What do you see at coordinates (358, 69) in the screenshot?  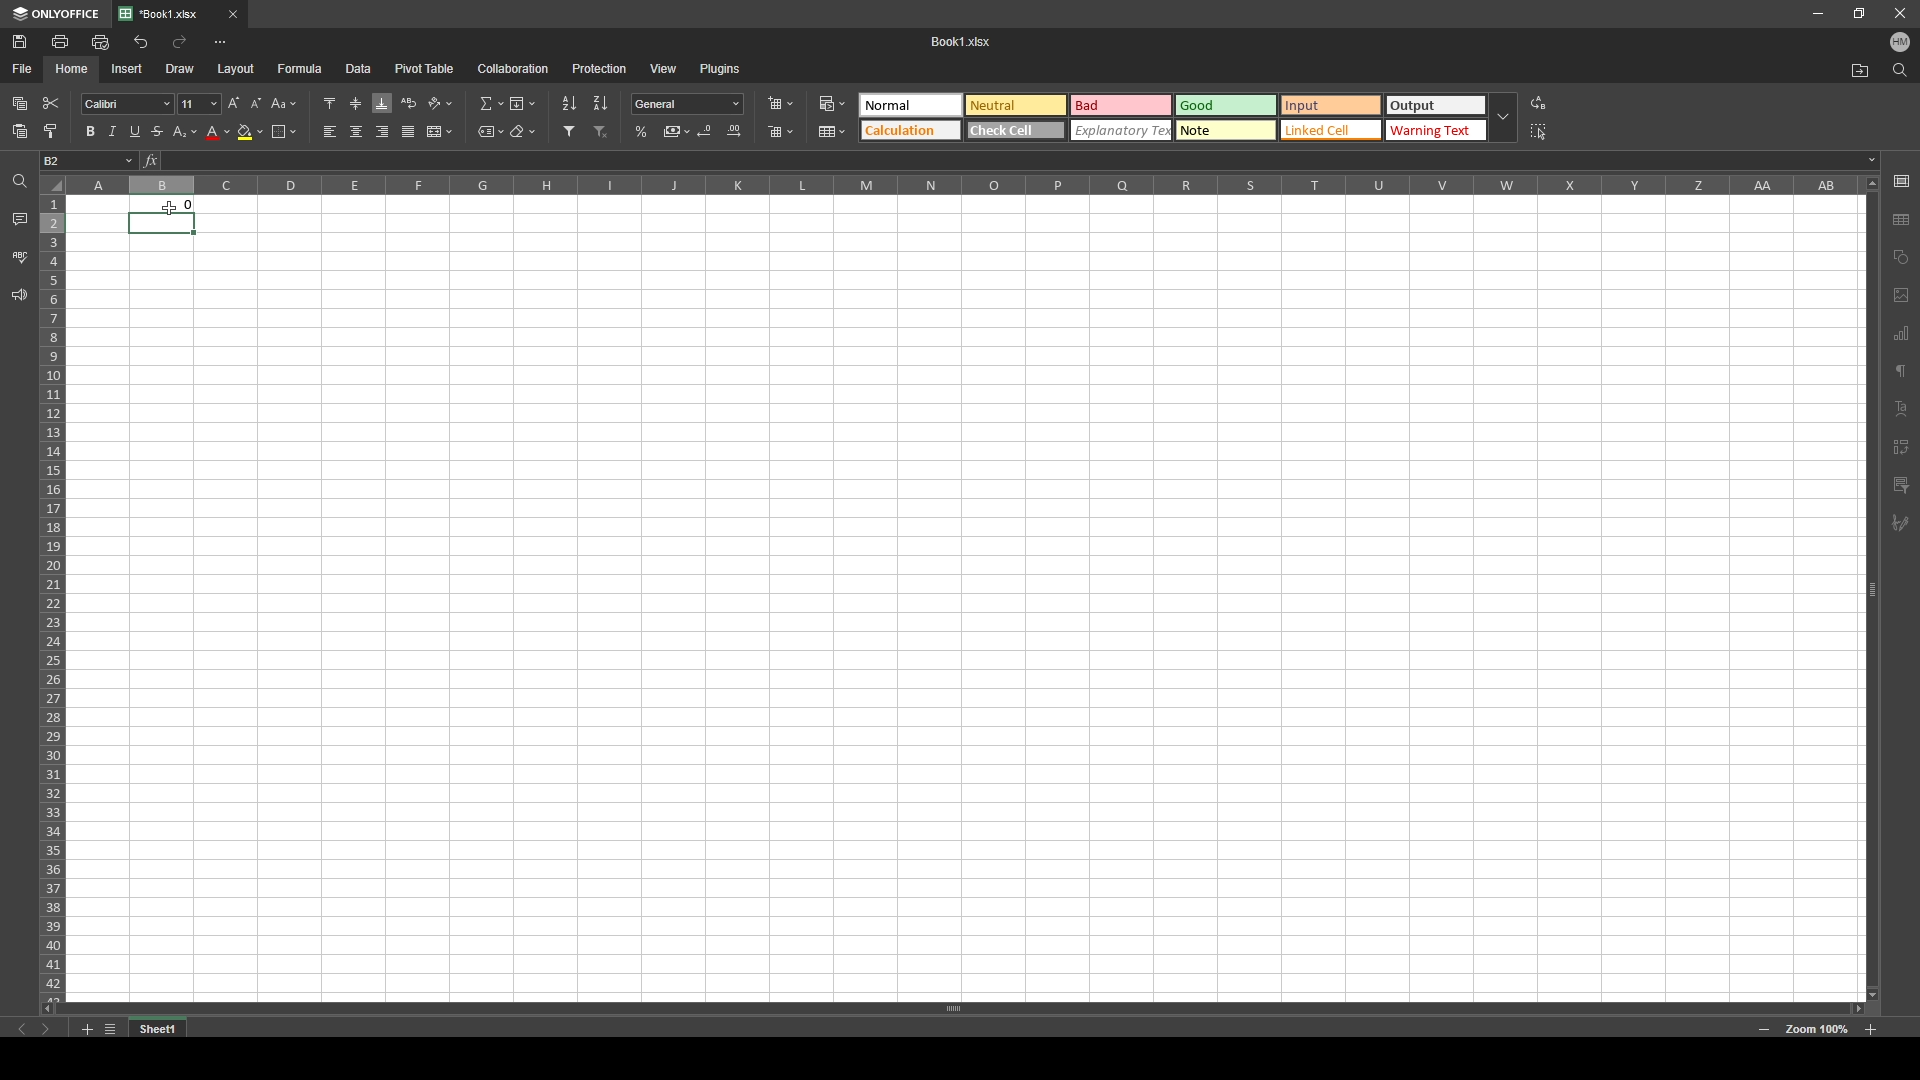 I see `data` at bounding box center [358, 69].